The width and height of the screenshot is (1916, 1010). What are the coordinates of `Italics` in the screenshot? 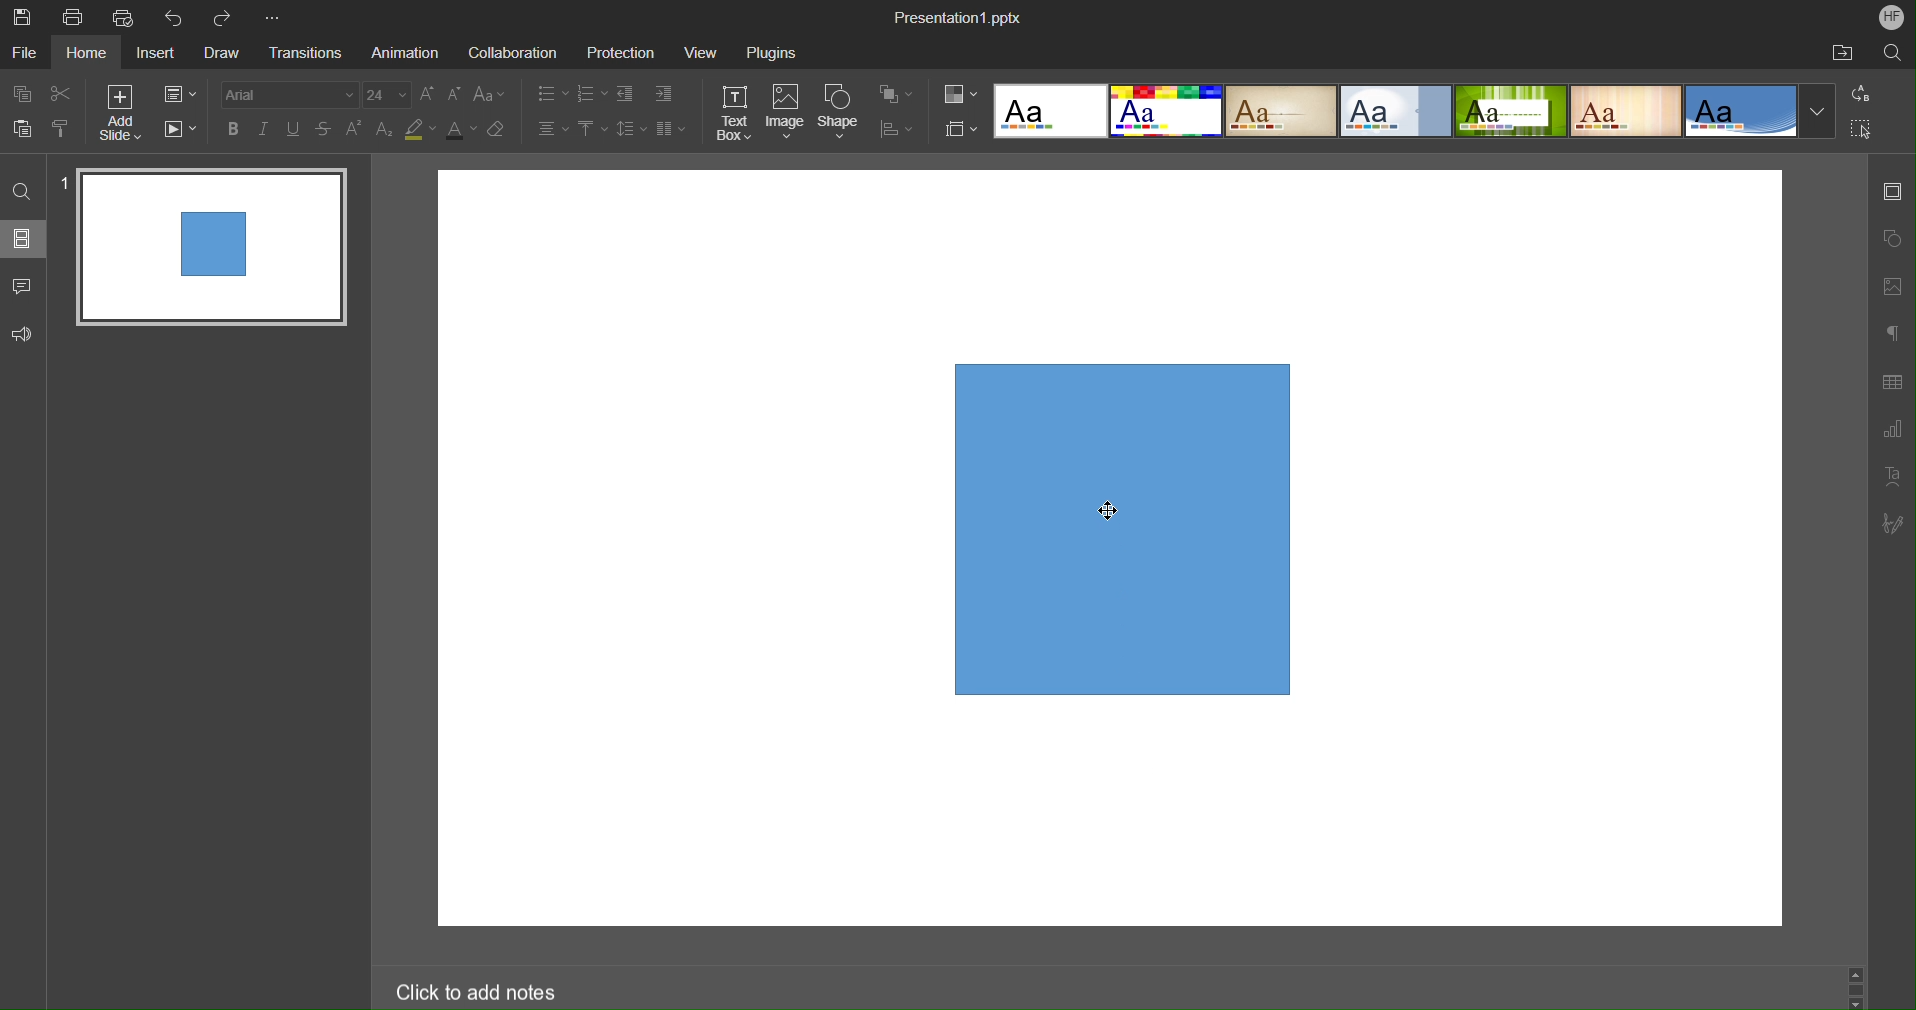 It's located at (263, 129).